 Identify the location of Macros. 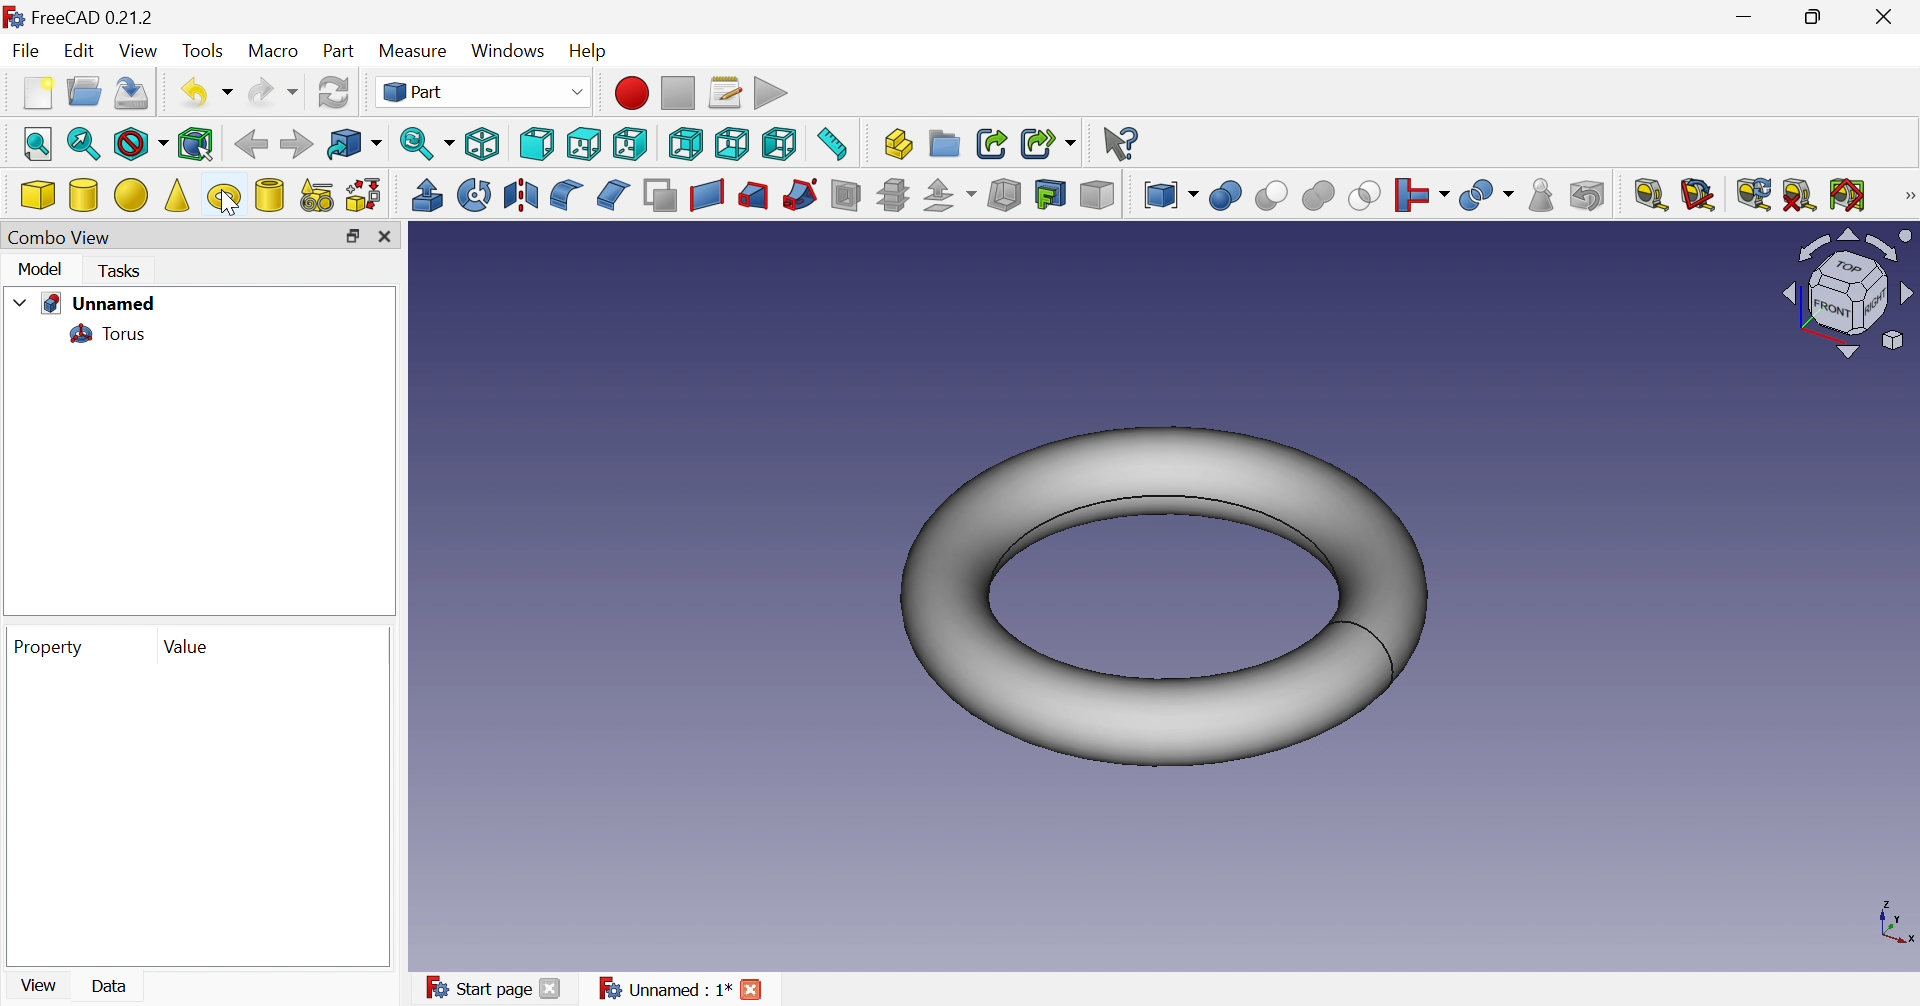
(727, 93).